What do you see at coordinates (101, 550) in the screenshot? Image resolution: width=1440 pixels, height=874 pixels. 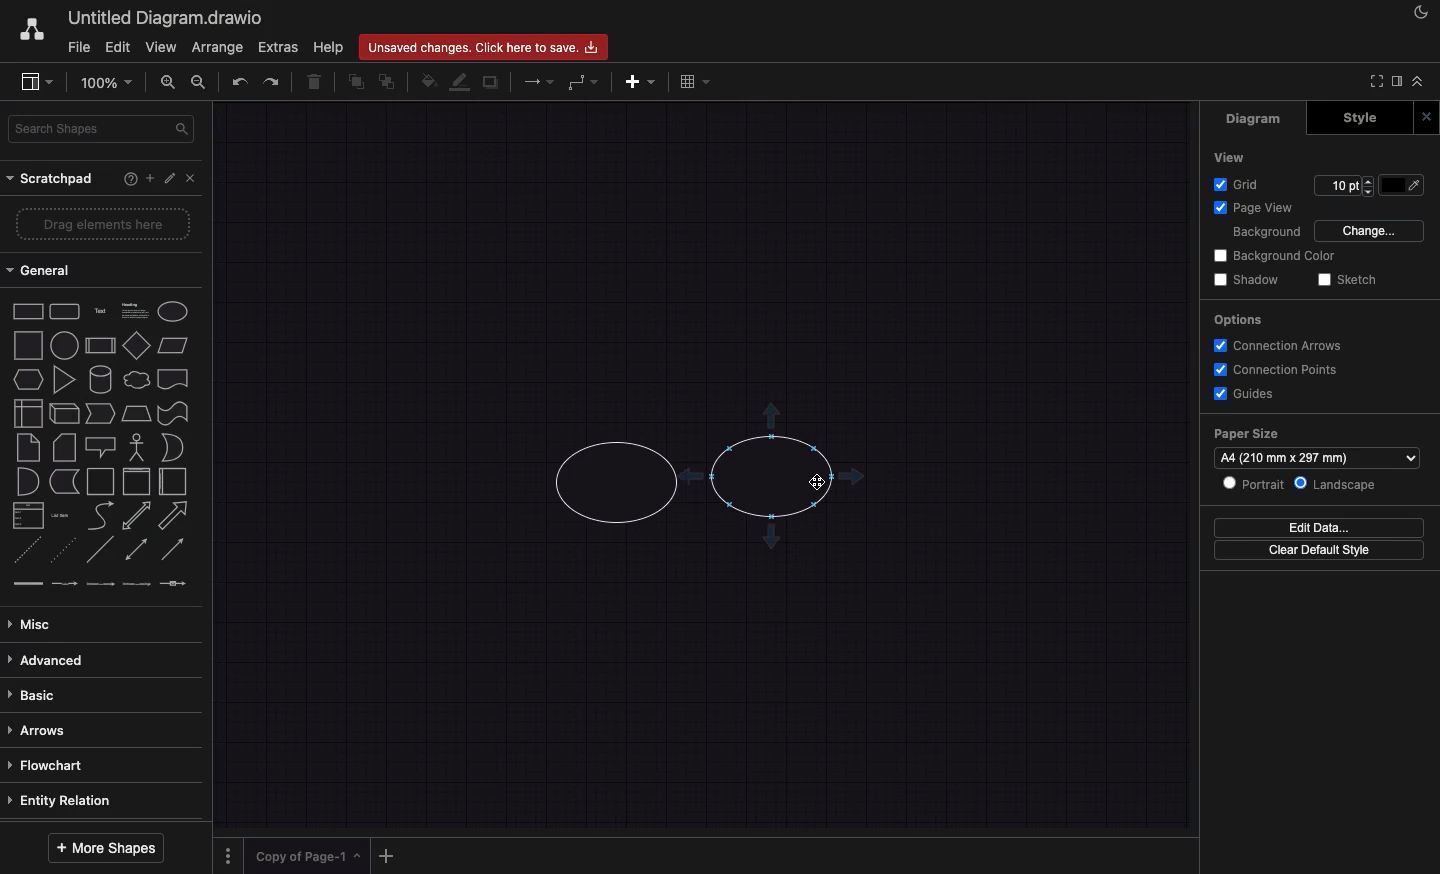 I see `line` at bounding box center [101, 550].